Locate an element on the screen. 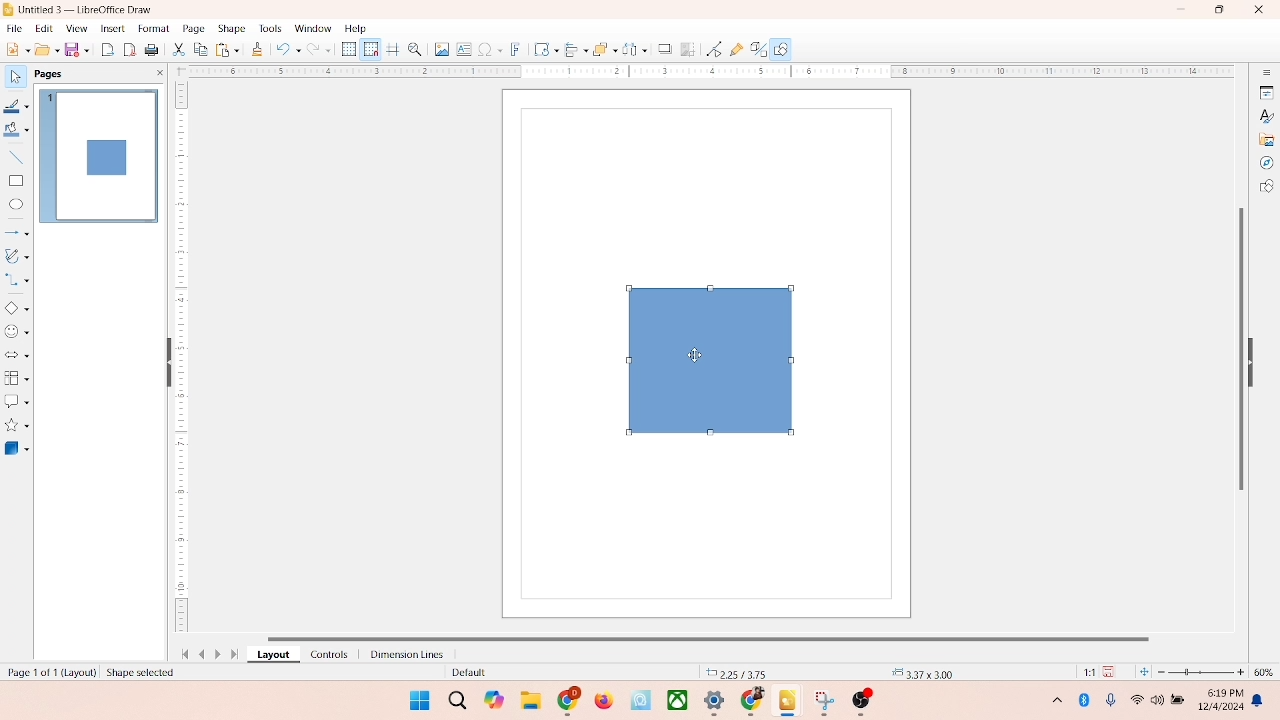 The height and width of the screenshot is (720, 1280). block arrow is located at coordinates (17, 356).